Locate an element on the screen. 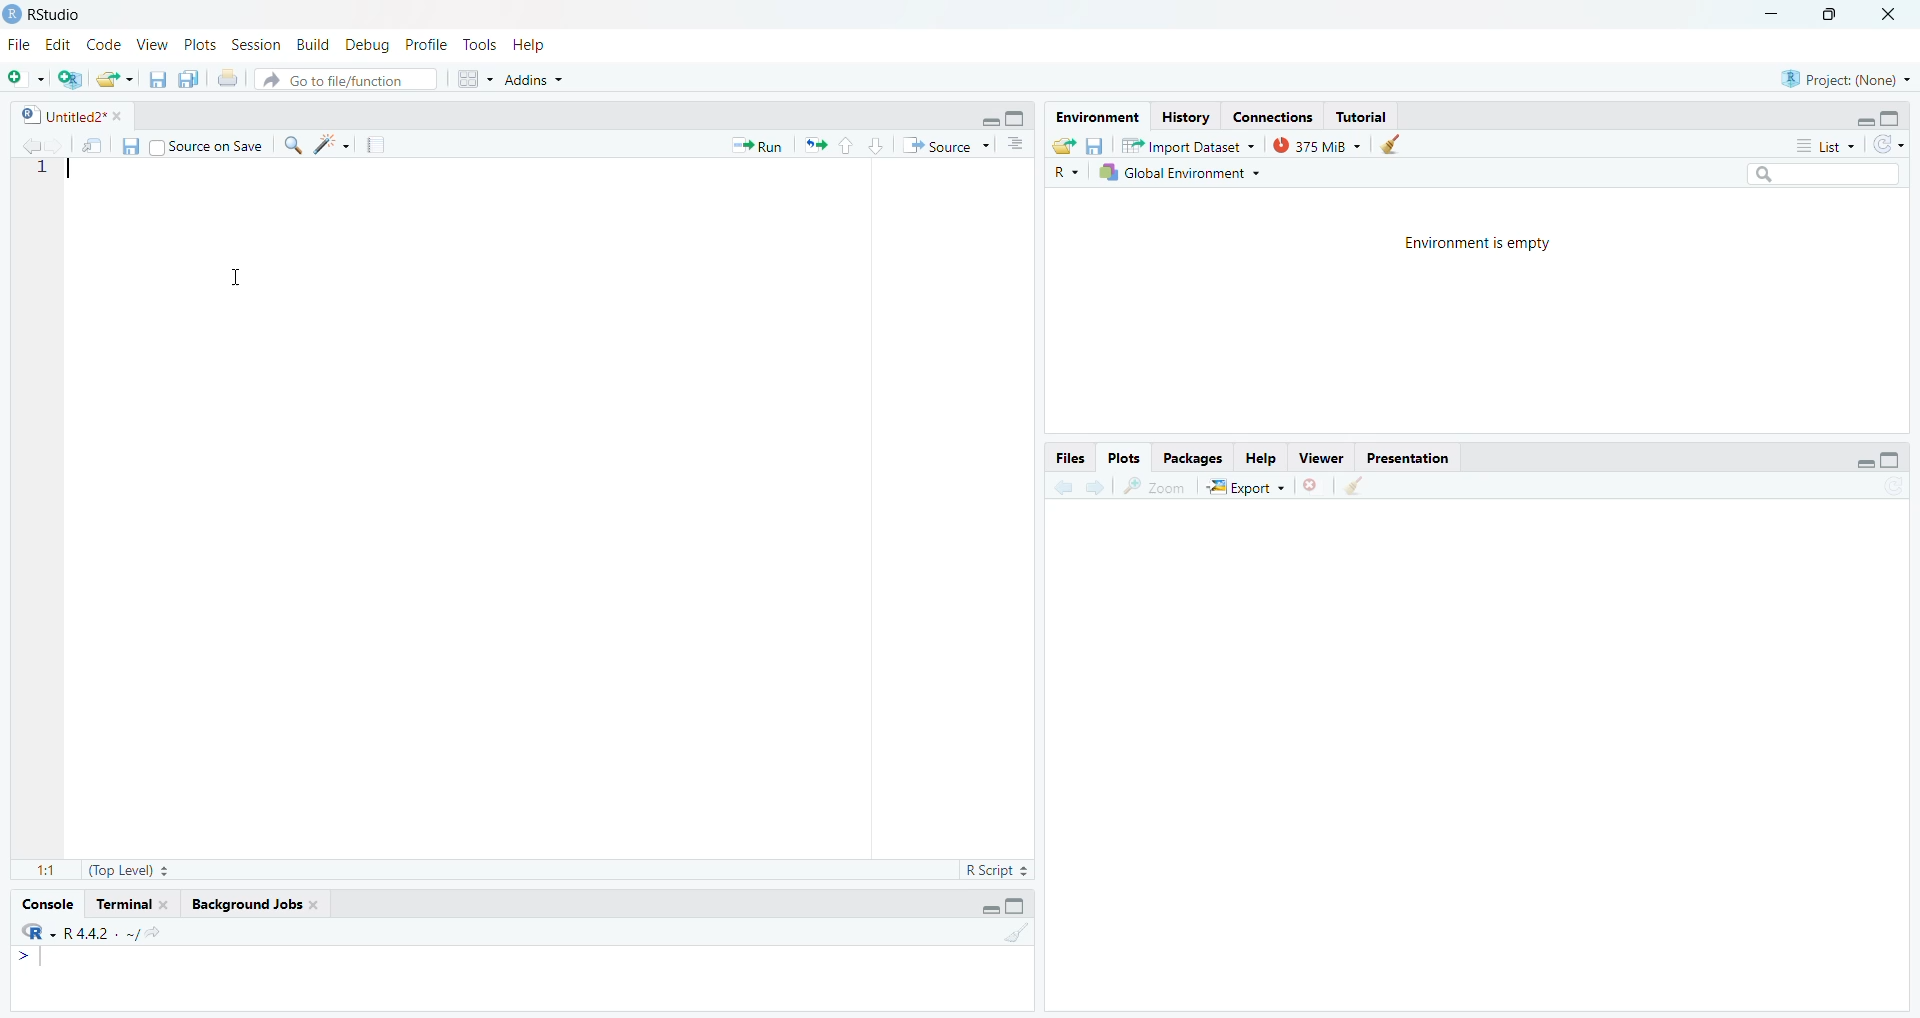 This screenshot has width=1920, height=1018. R is located at coordinates (1065, 172).